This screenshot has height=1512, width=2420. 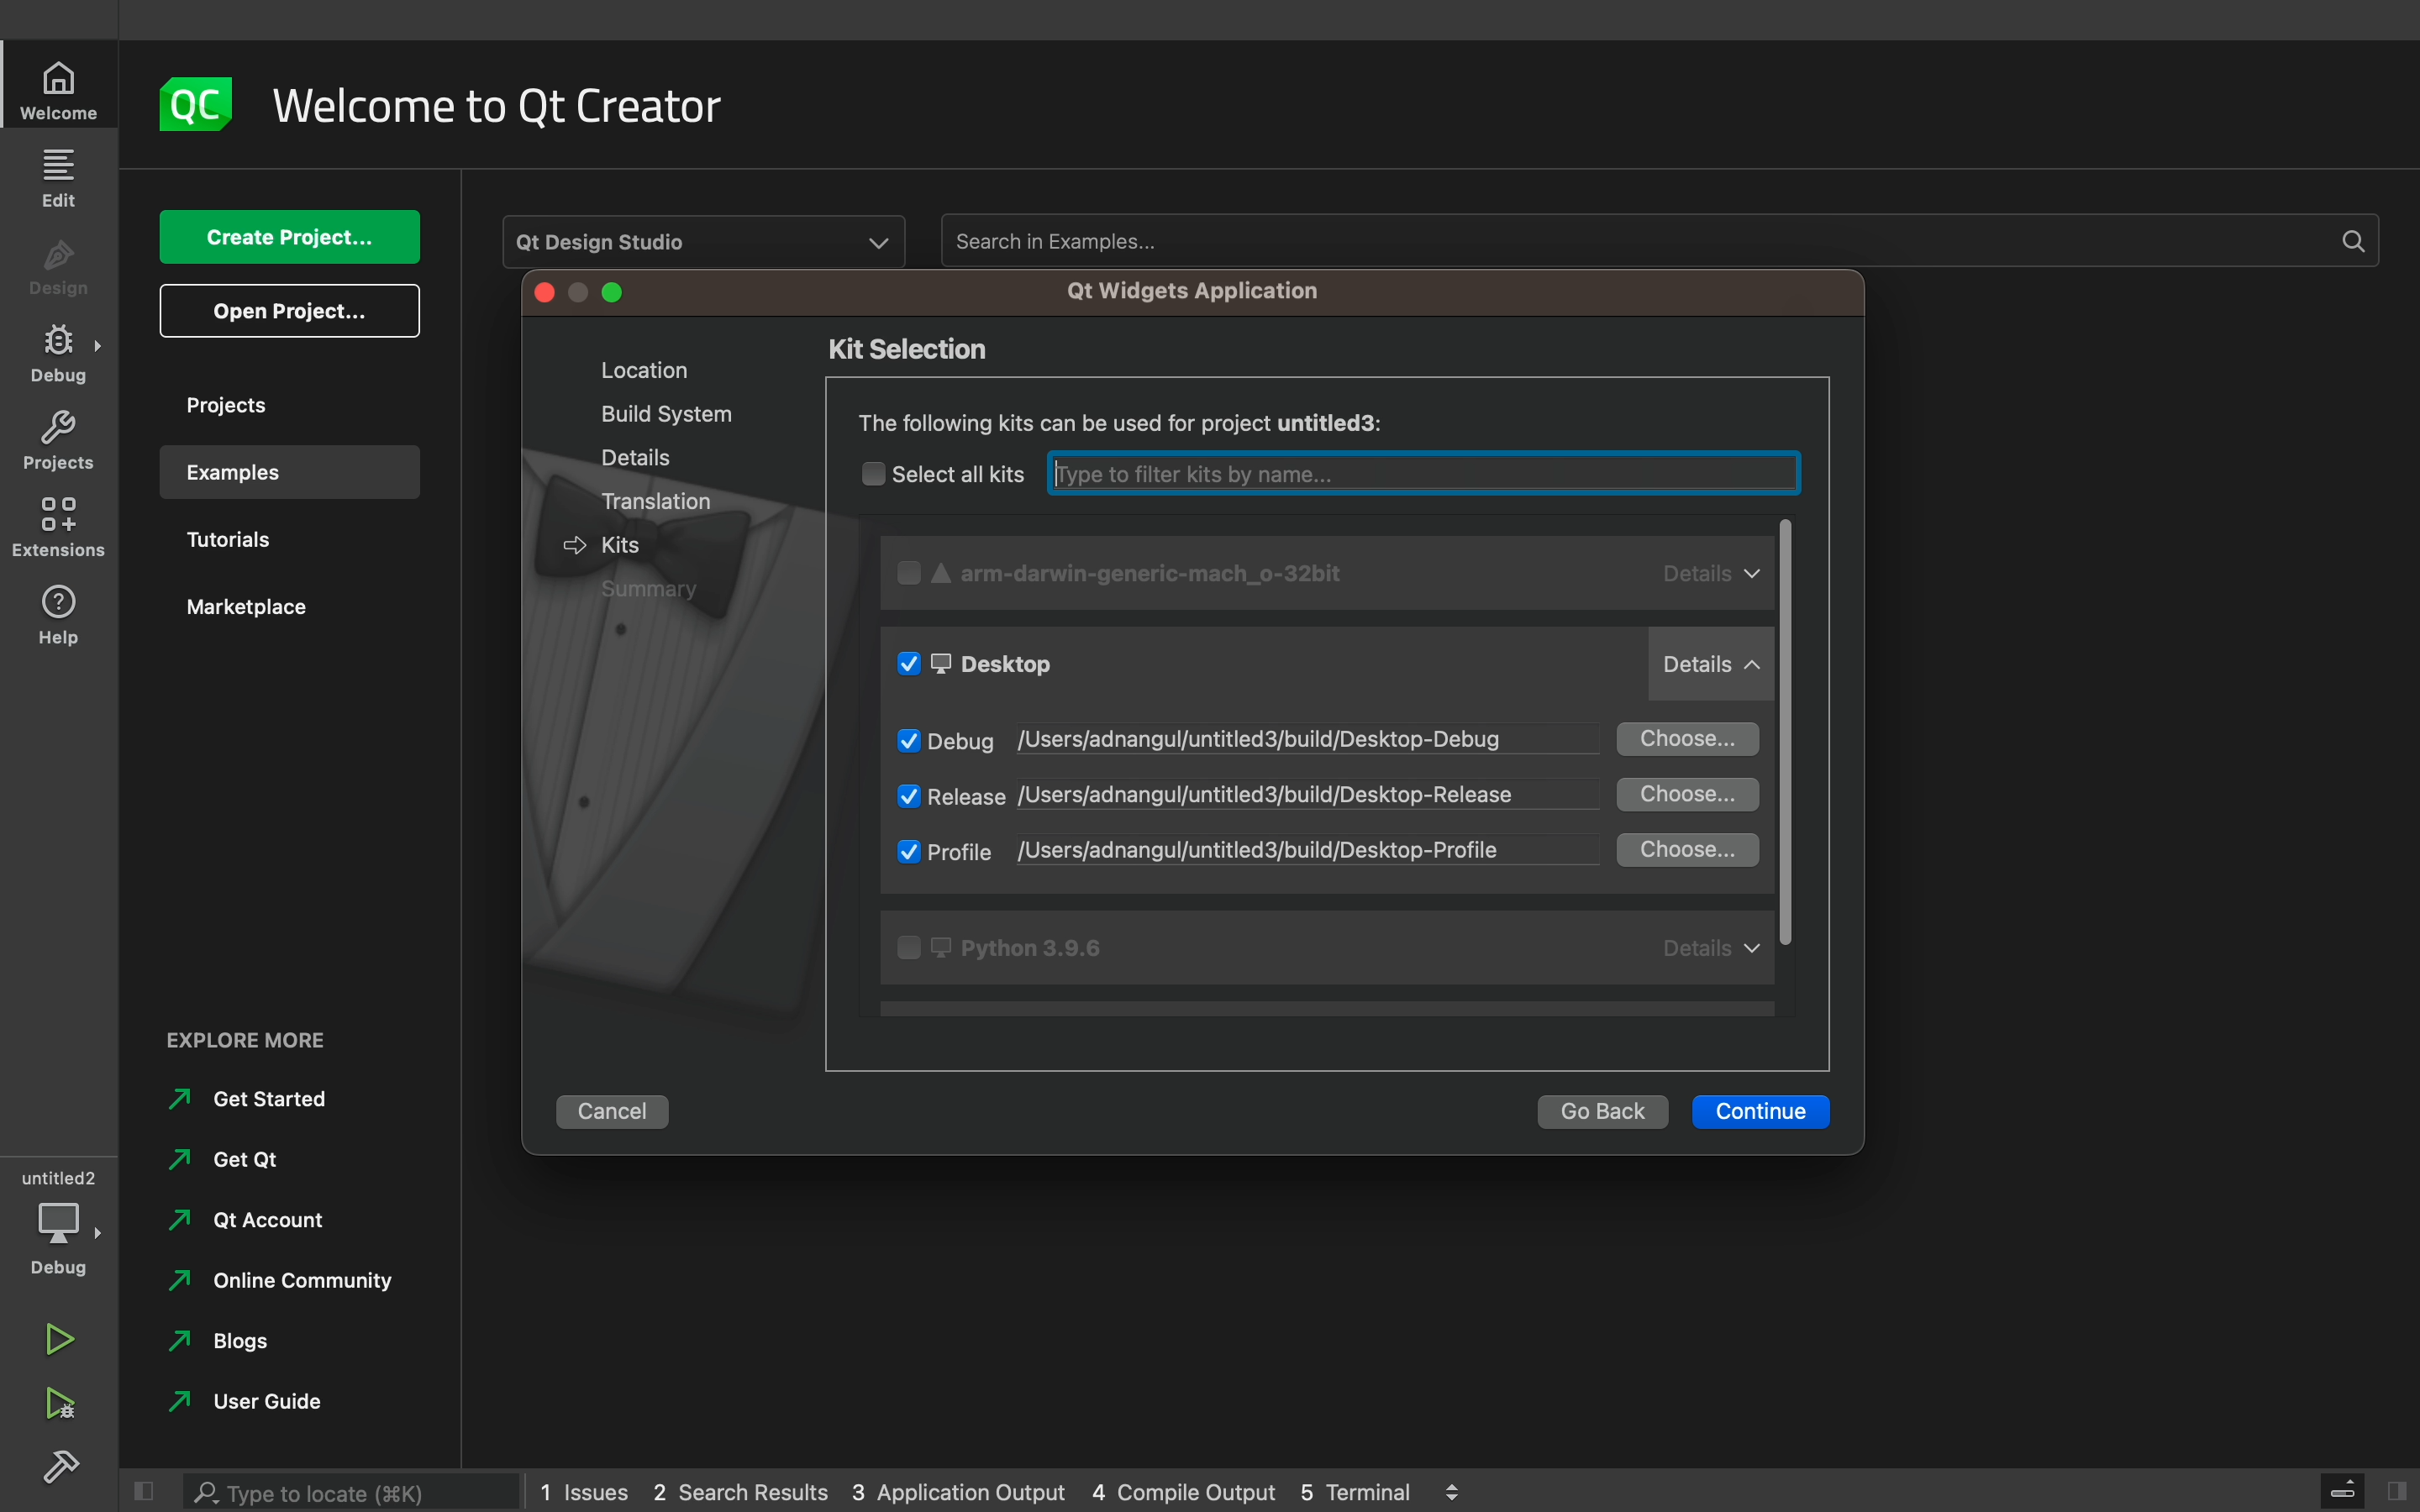 What do you see at coordinates (199, 104) in the screenshot?
I see `logo` at bounding box center [199, 104].